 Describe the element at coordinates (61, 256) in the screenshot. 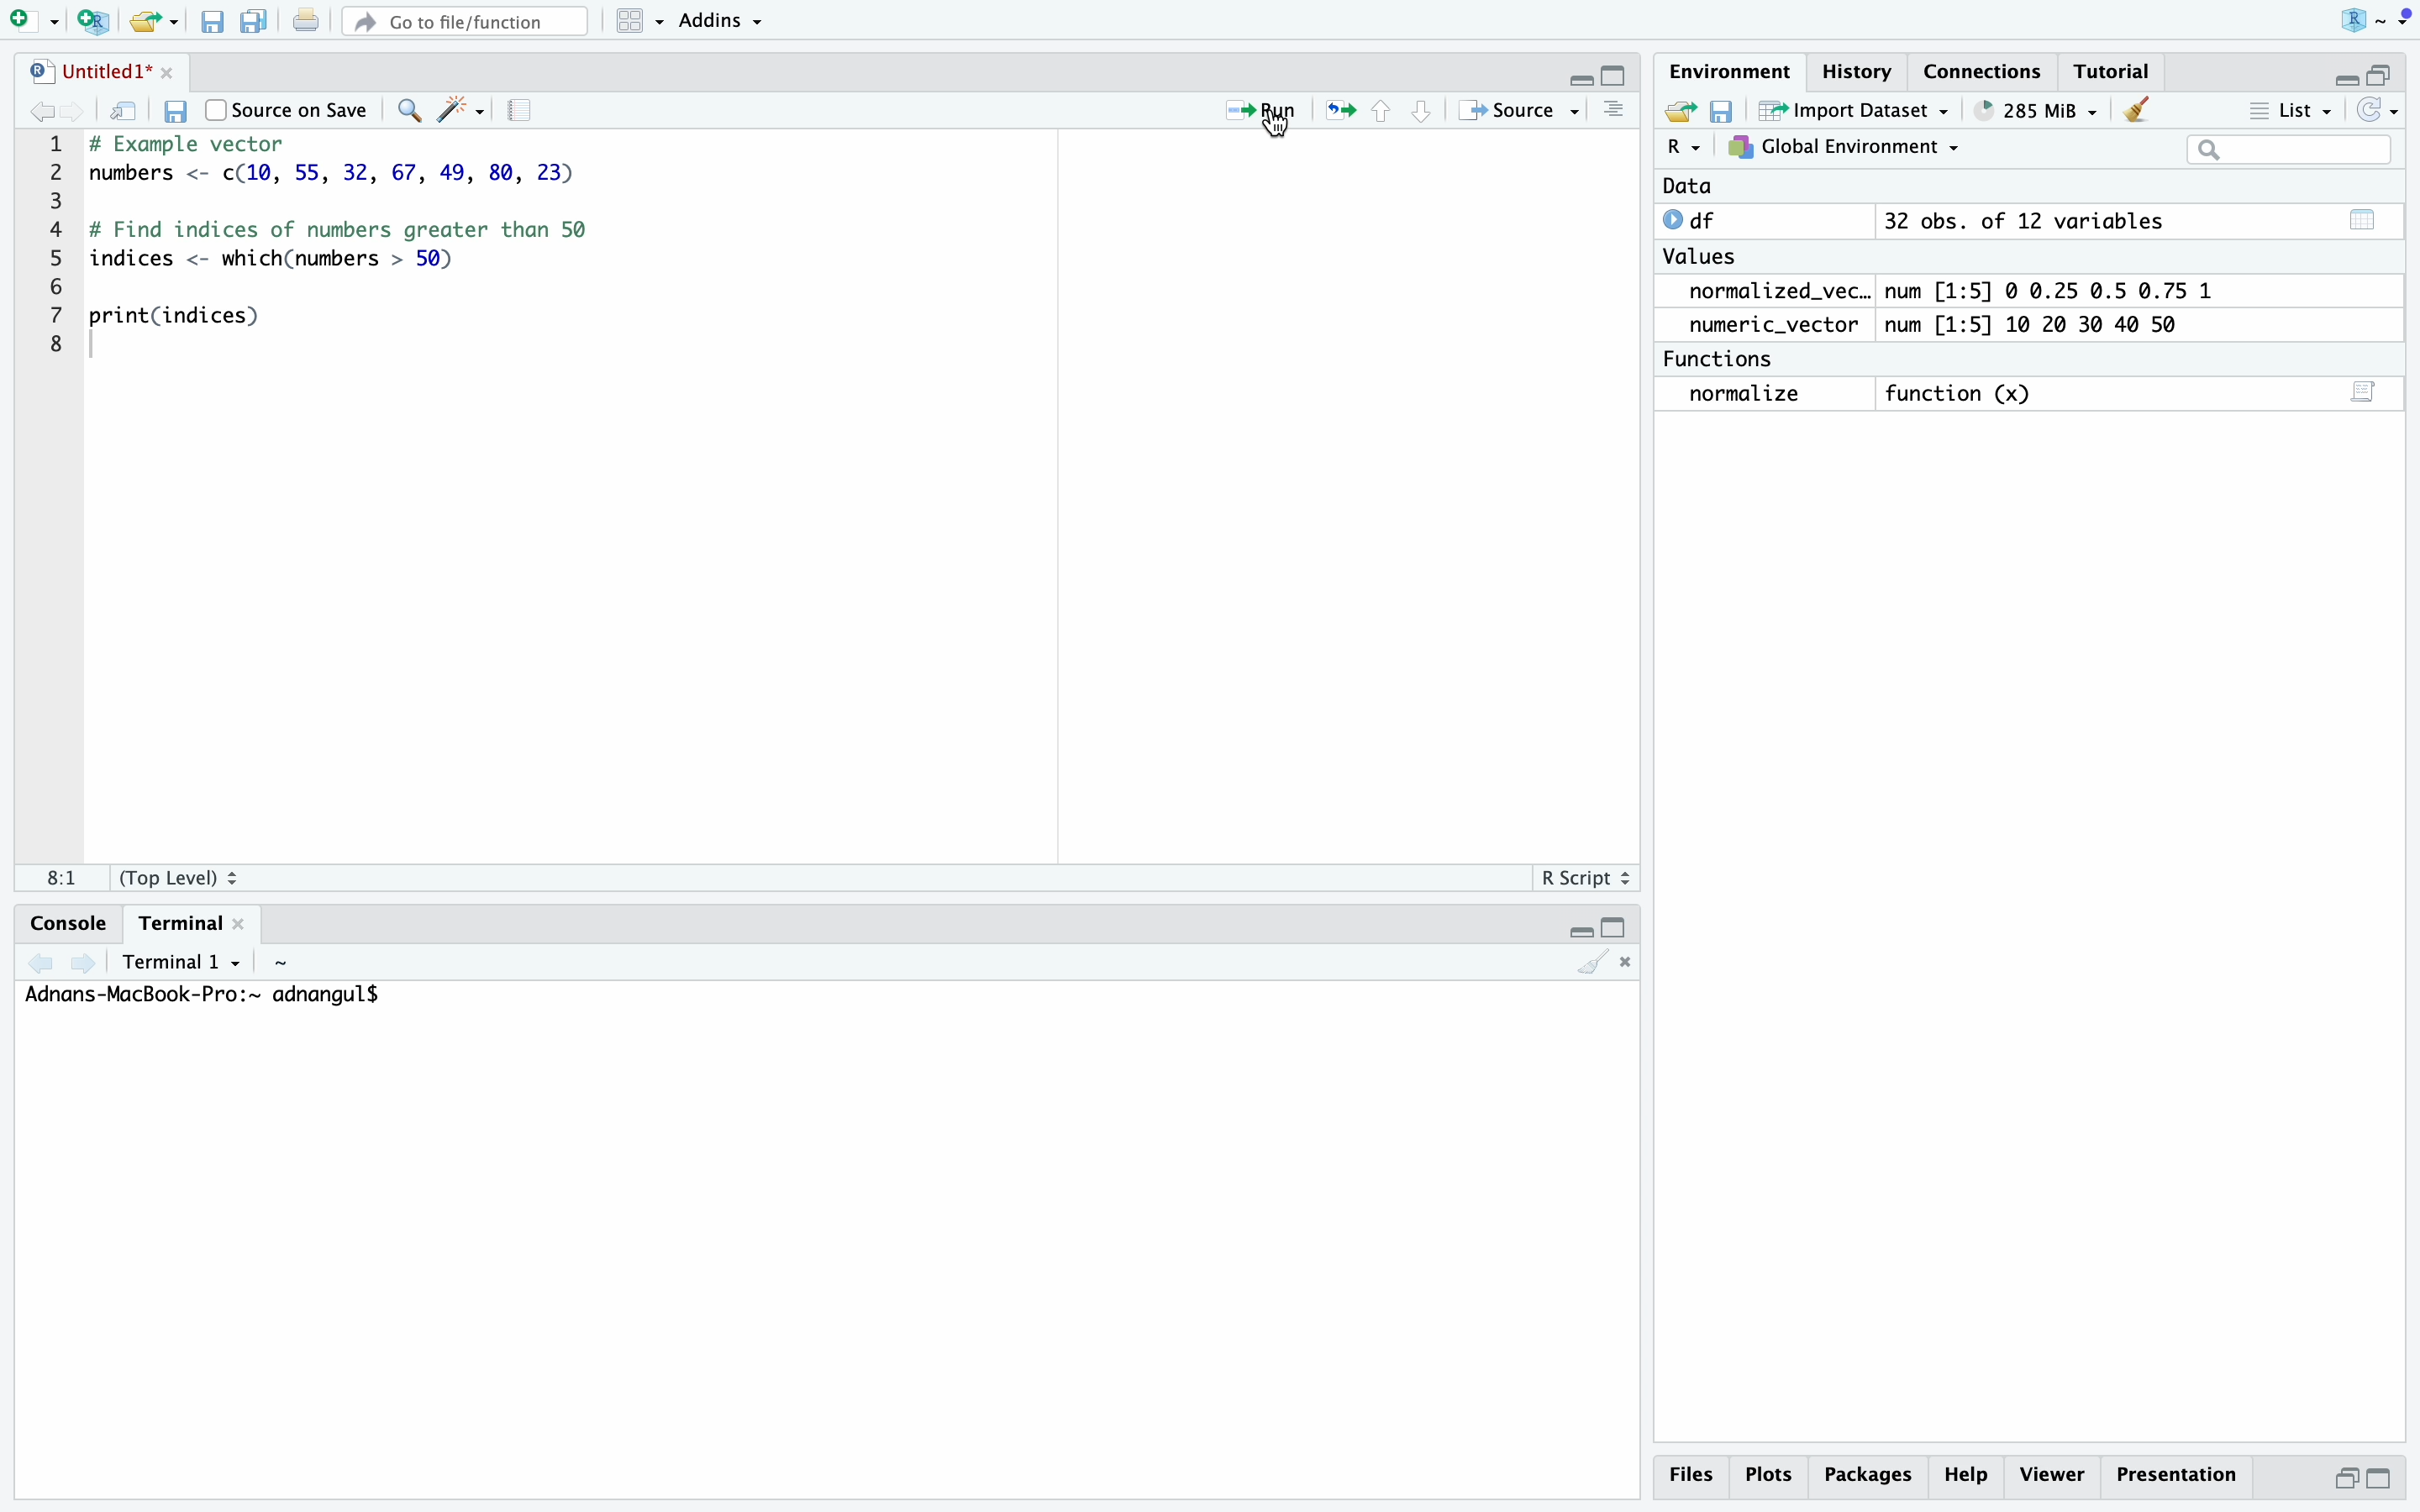

I see `CODE LINE` at that location.